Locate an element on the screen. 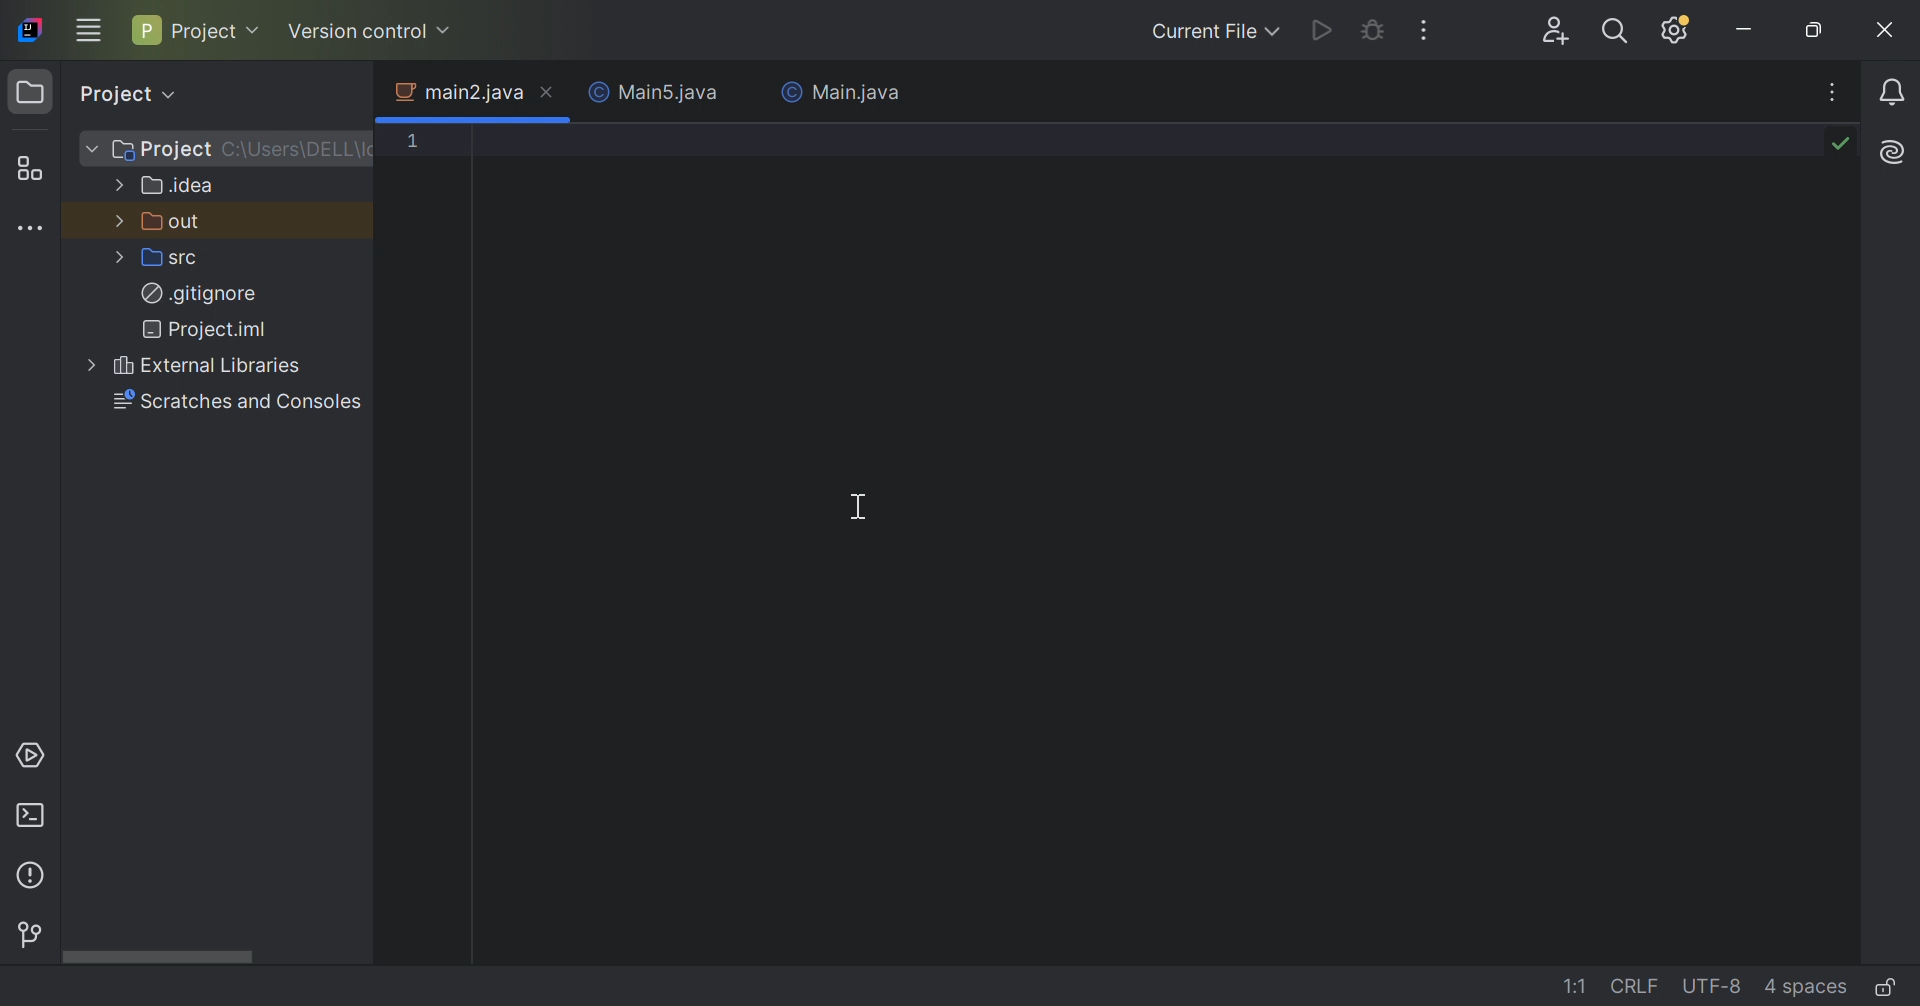  Run is located at coordinates (1324, 31).